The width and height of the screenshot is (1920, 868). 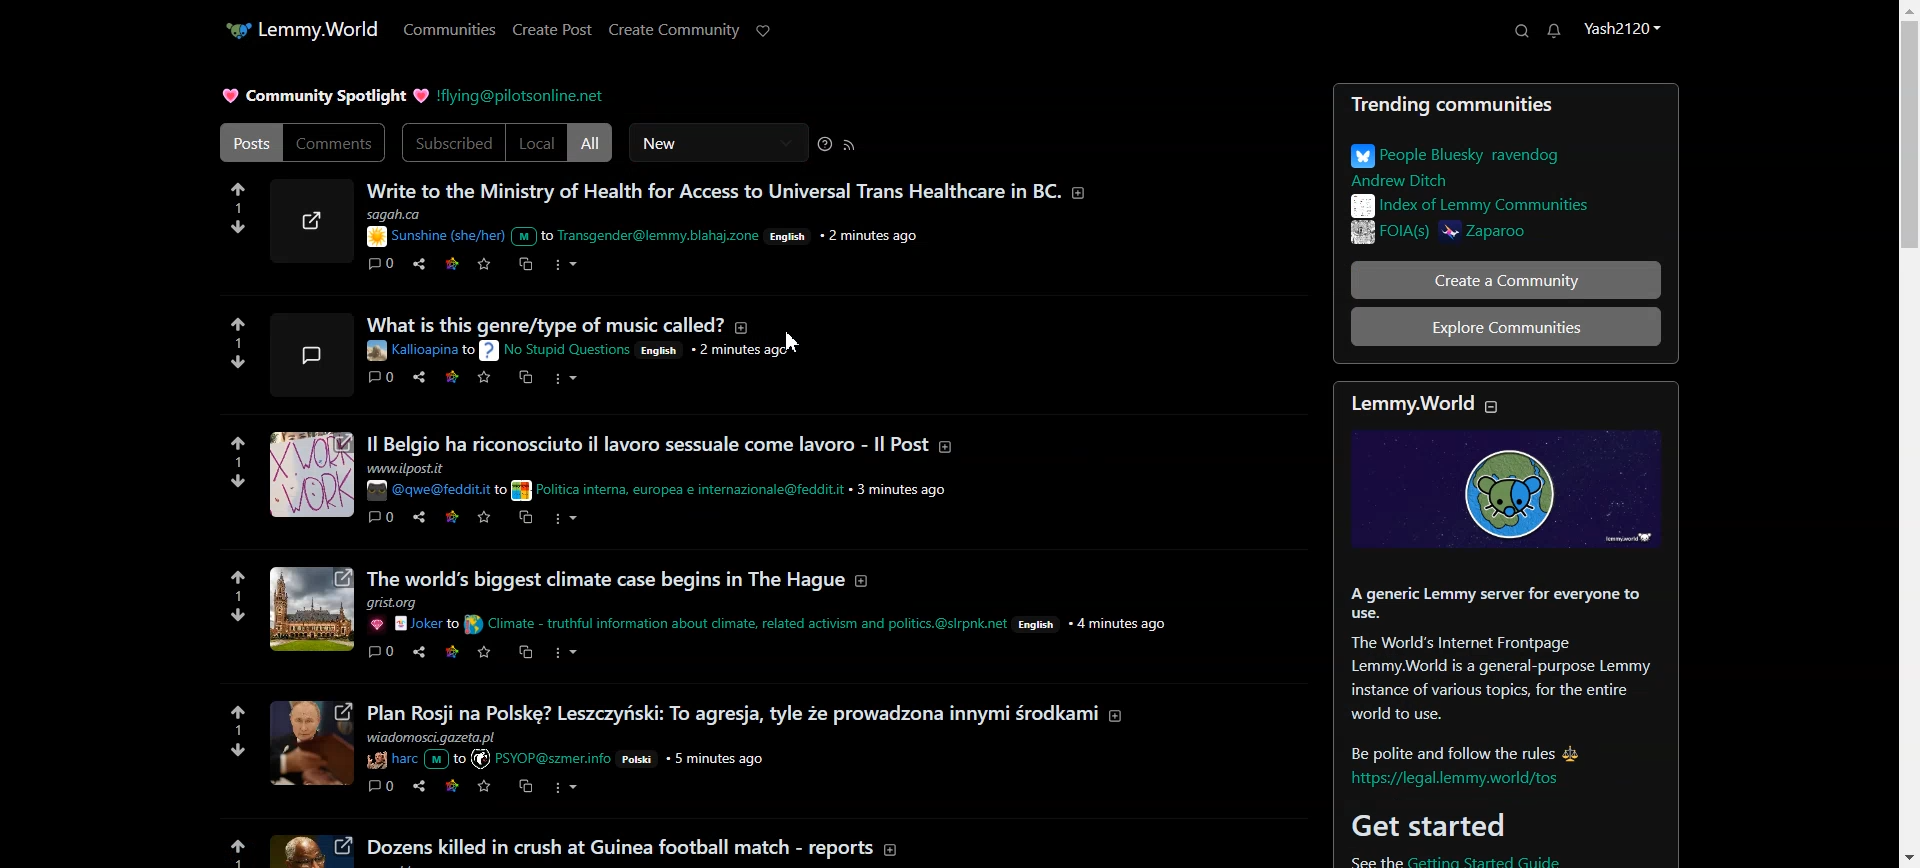 I want to click on text, so click(x=609, y=237).